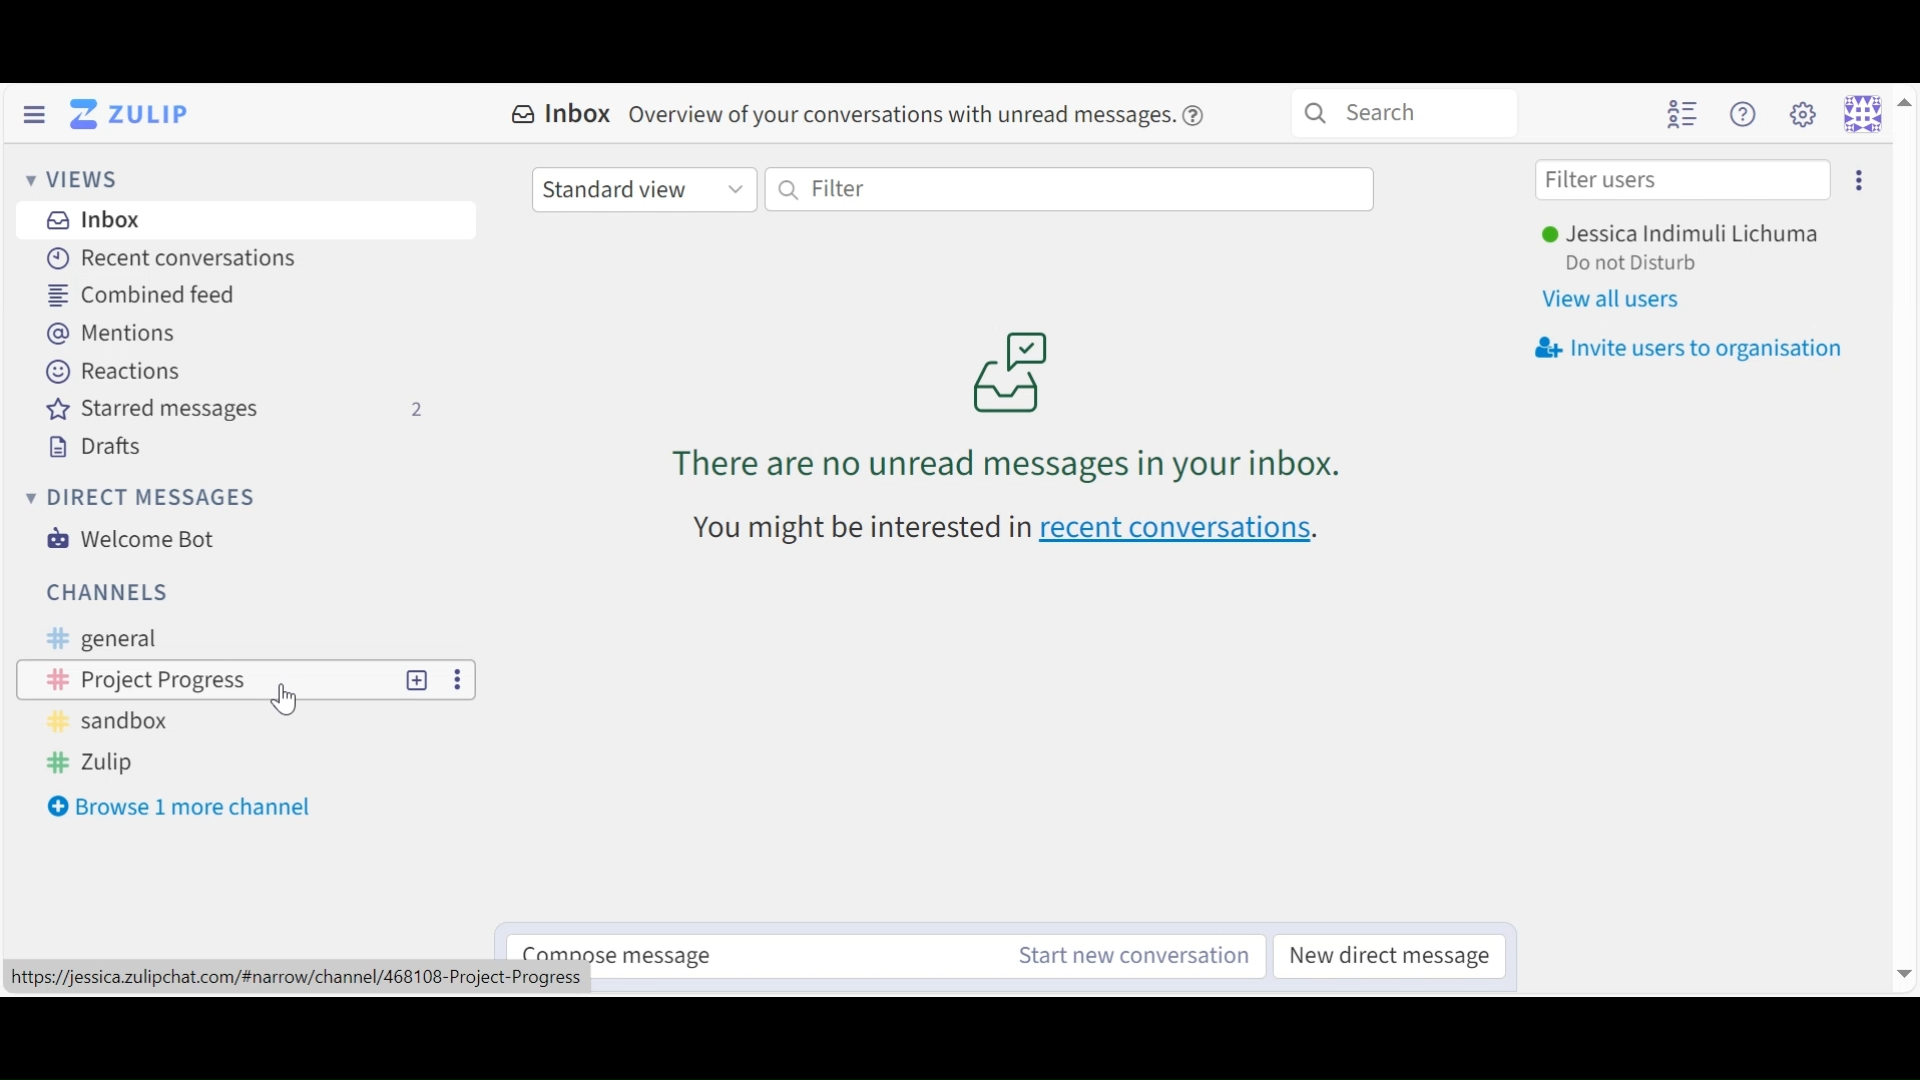 The image size is (1920, 1080). I want to click on Filter user, so click(1679, 181).